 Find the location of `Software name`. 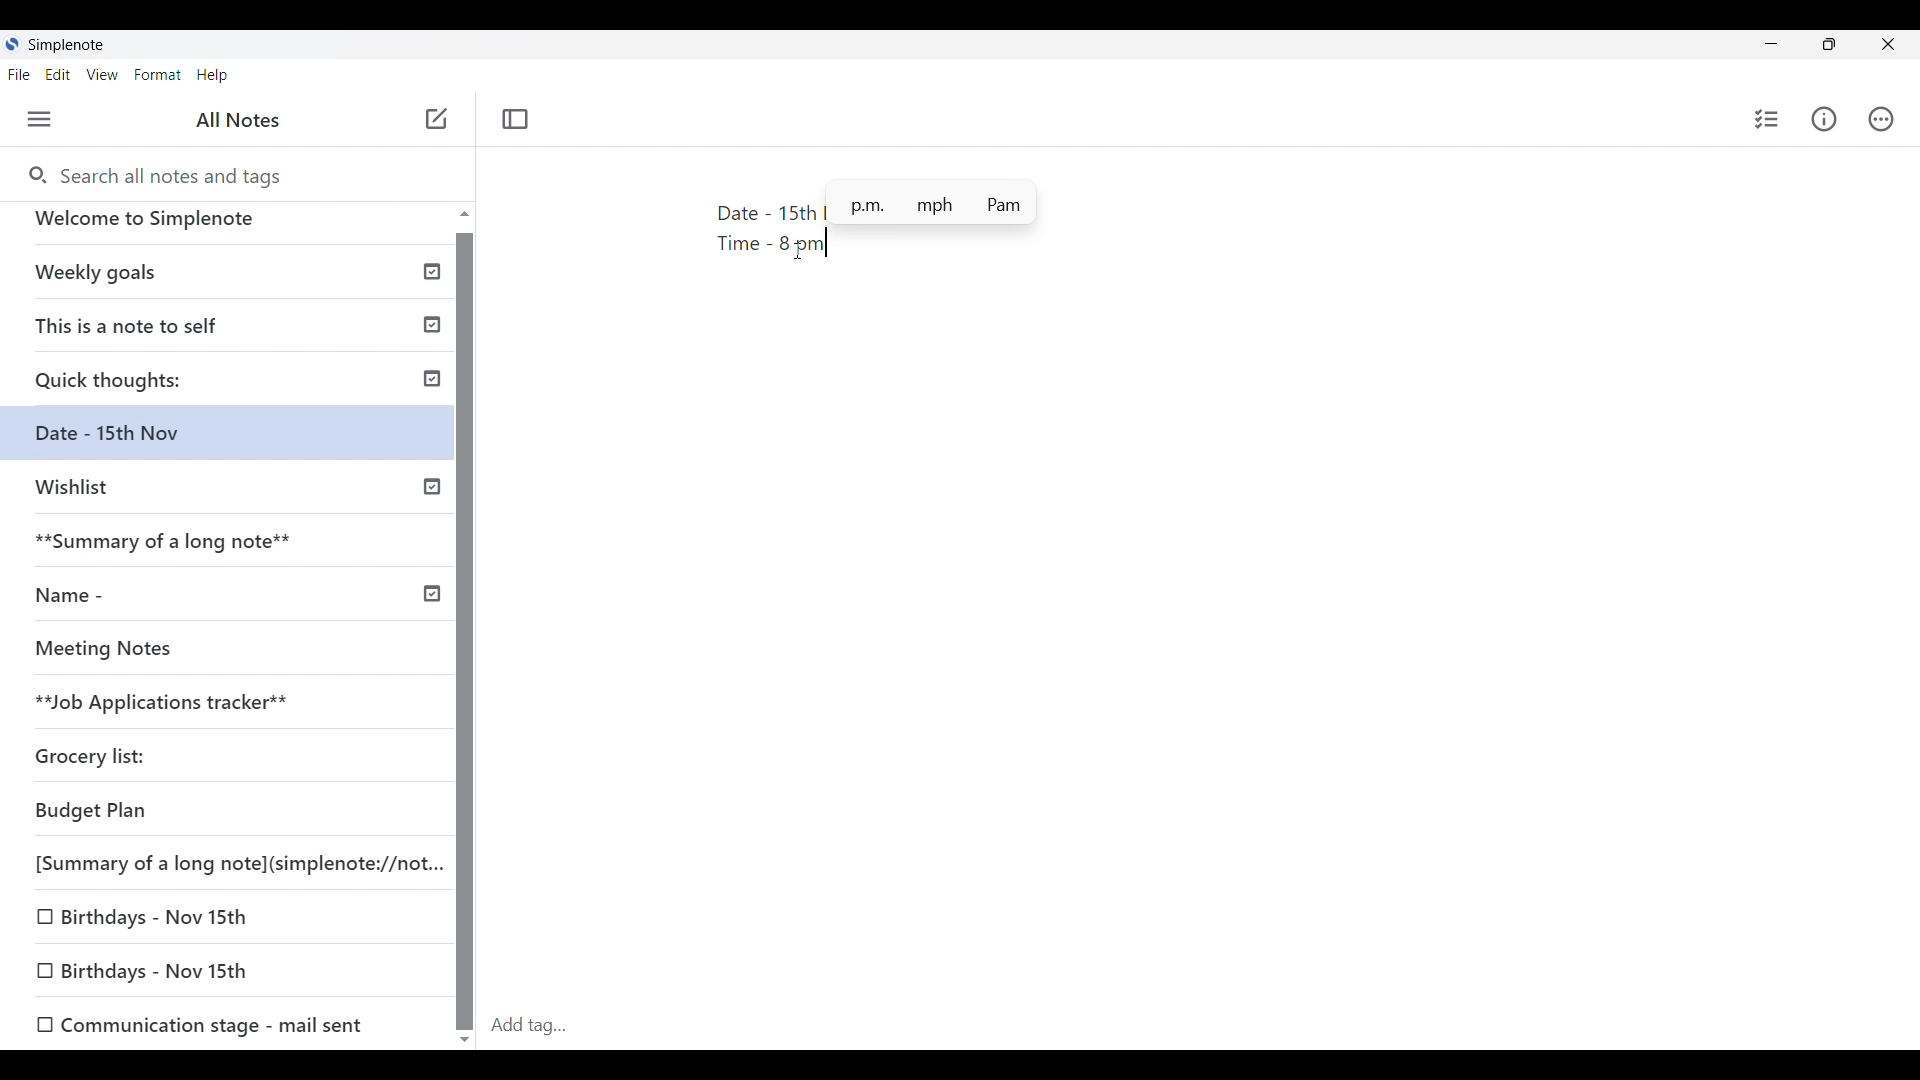

Software name is located at coordinates (66, 45).